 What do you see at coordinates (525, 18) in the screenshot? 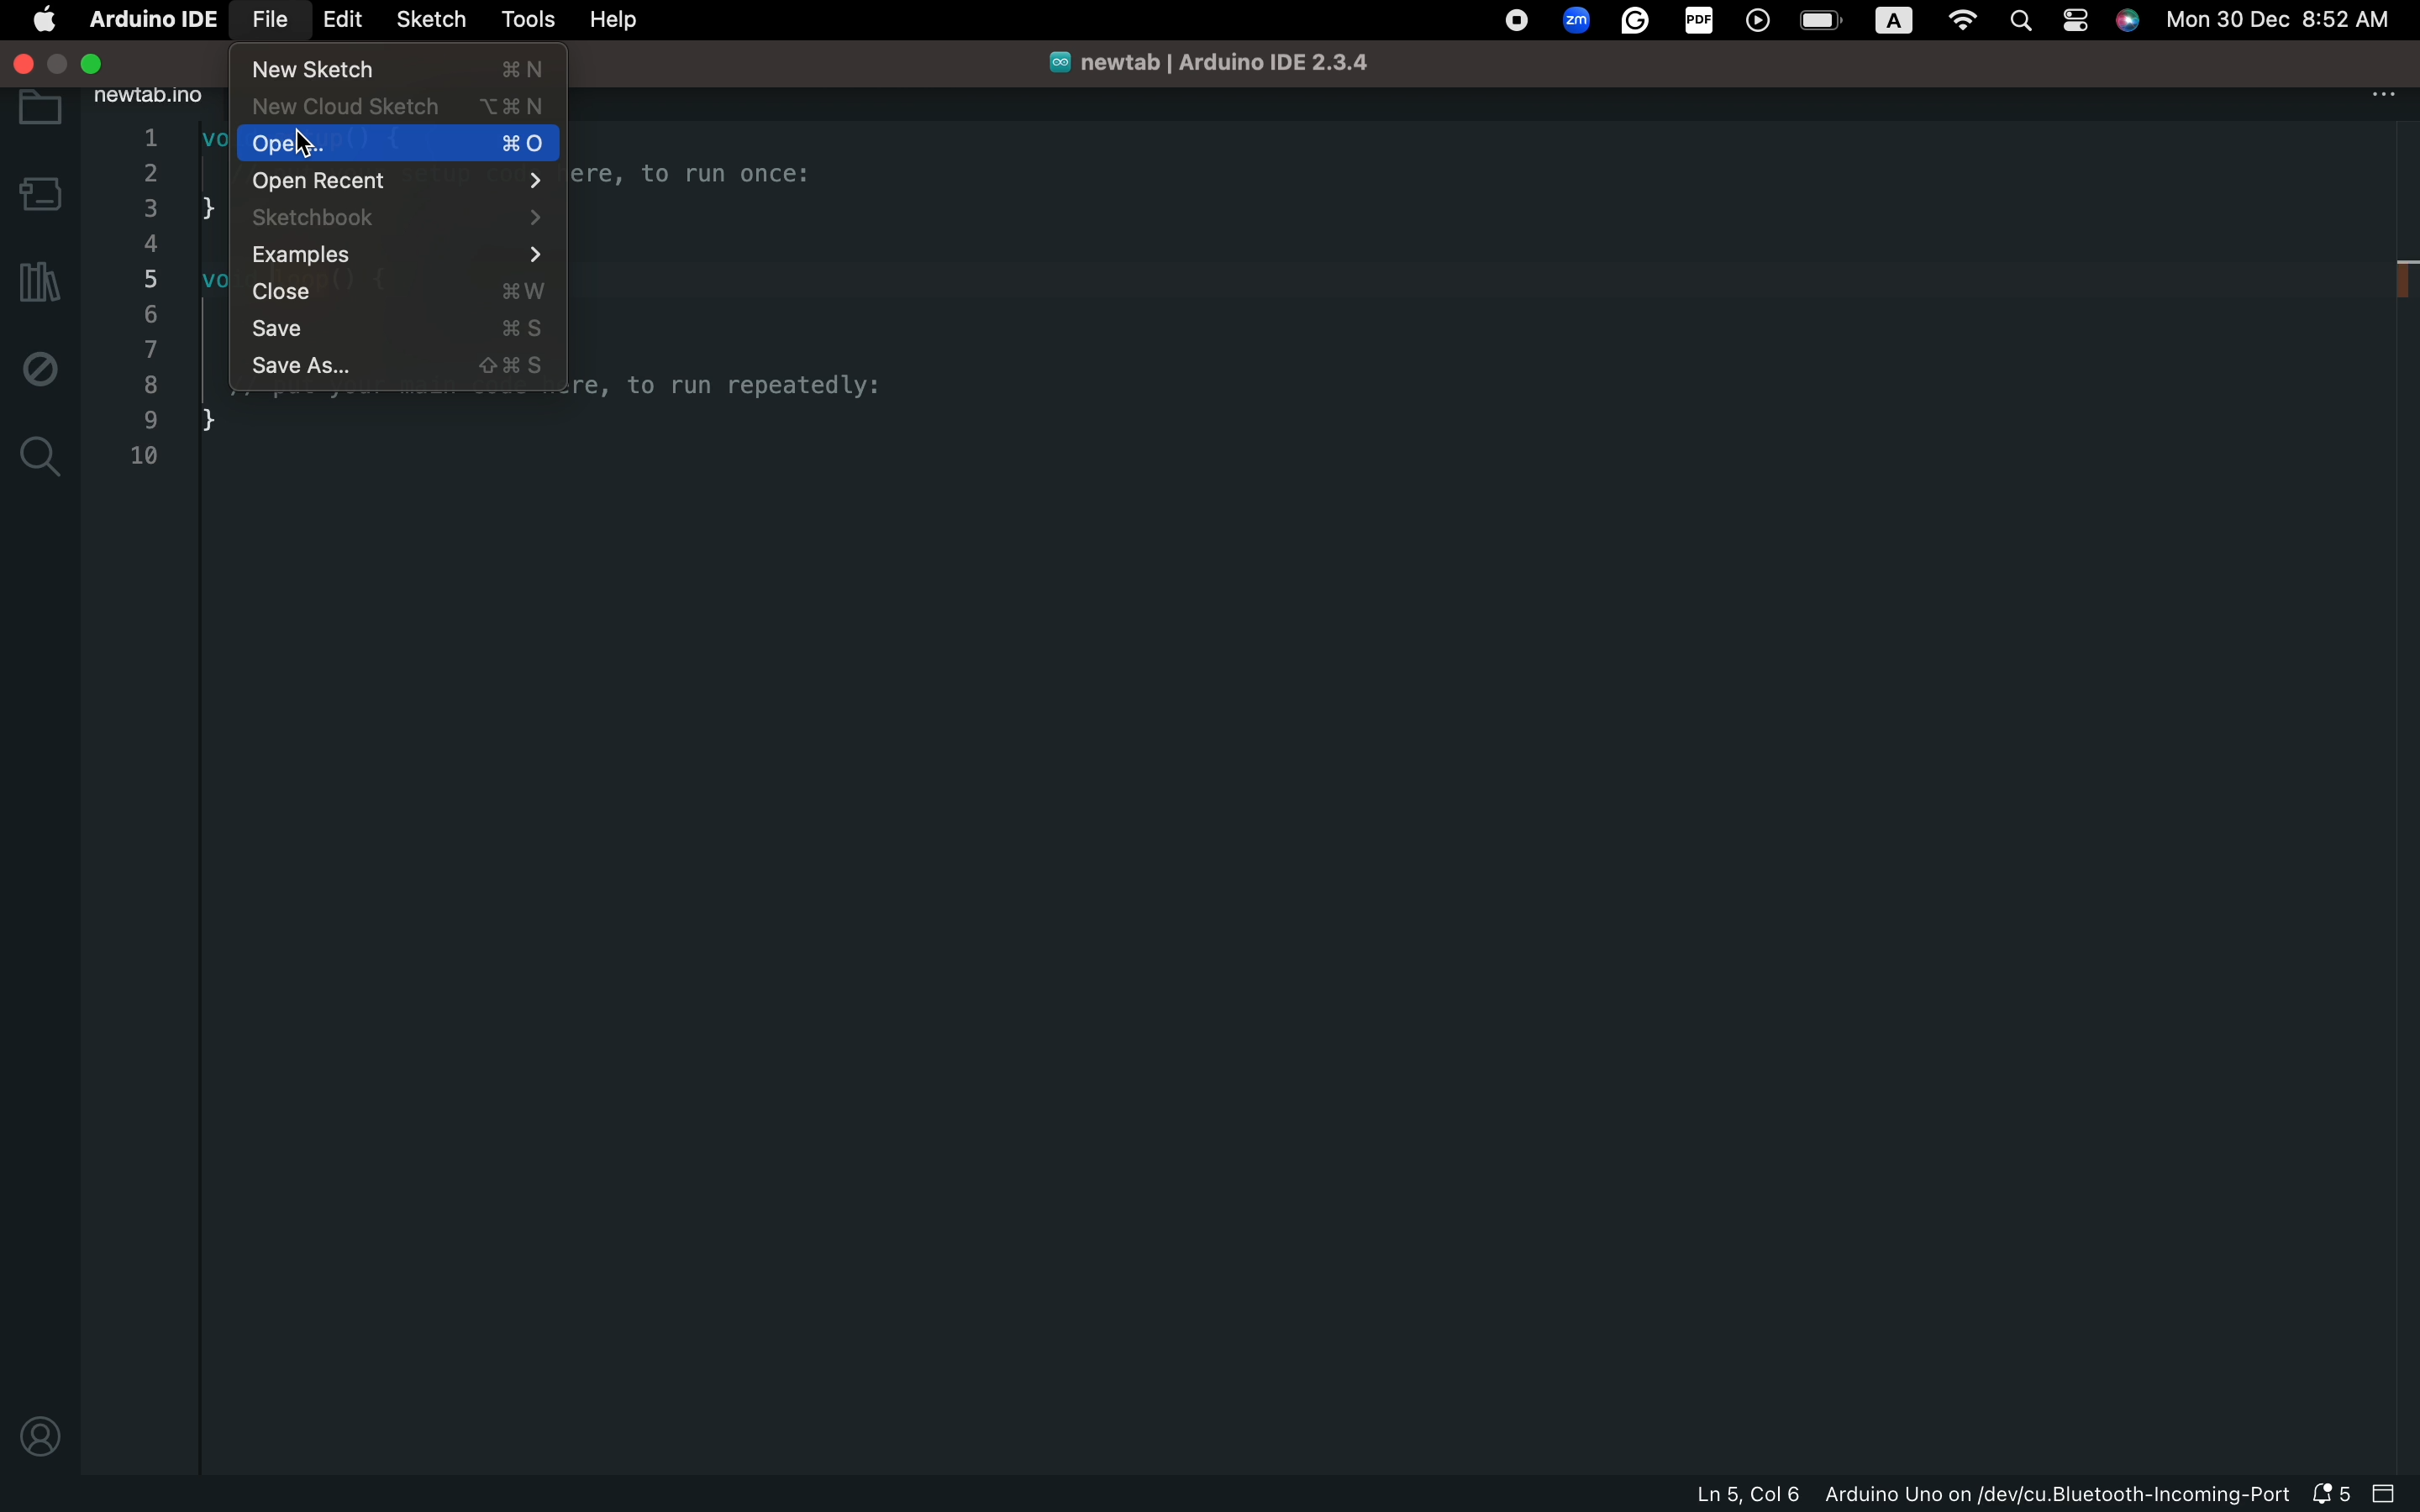
I see `tools` at bounding box center [525, 18].